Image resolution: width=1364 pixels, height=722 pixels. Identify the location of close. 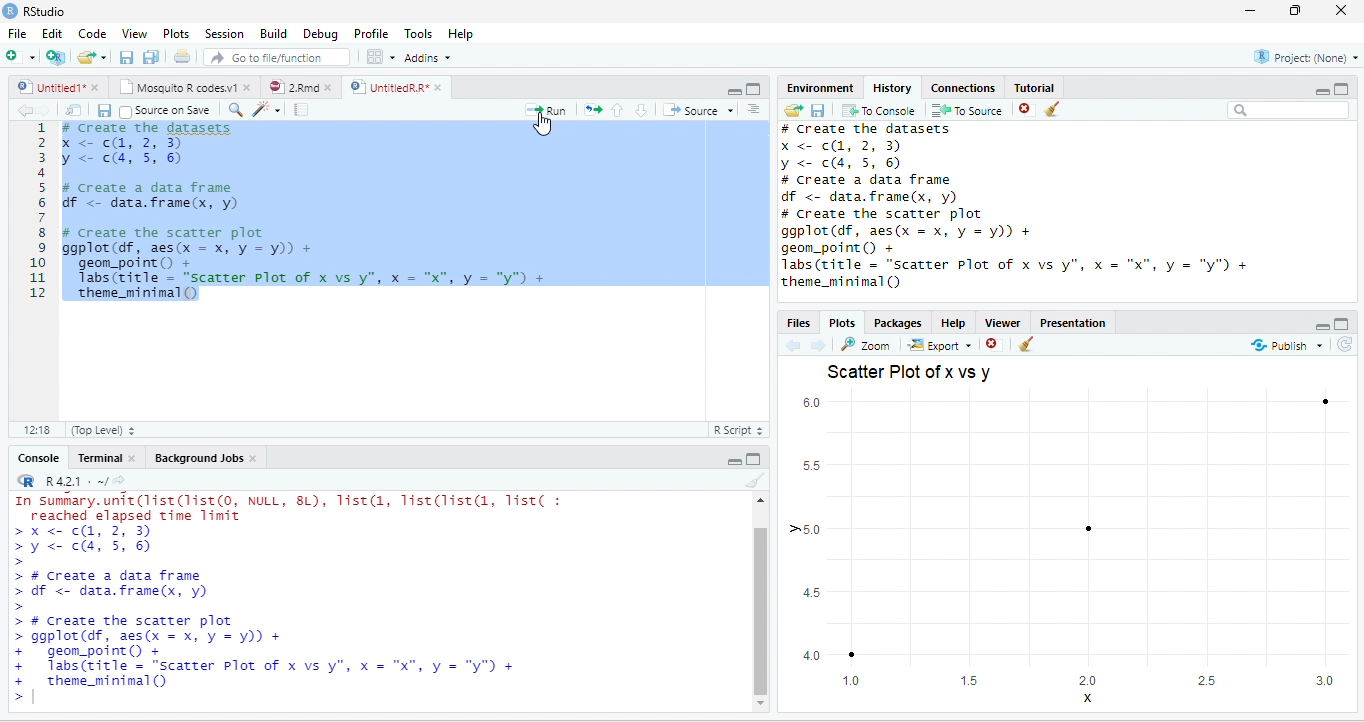
(328, 87).